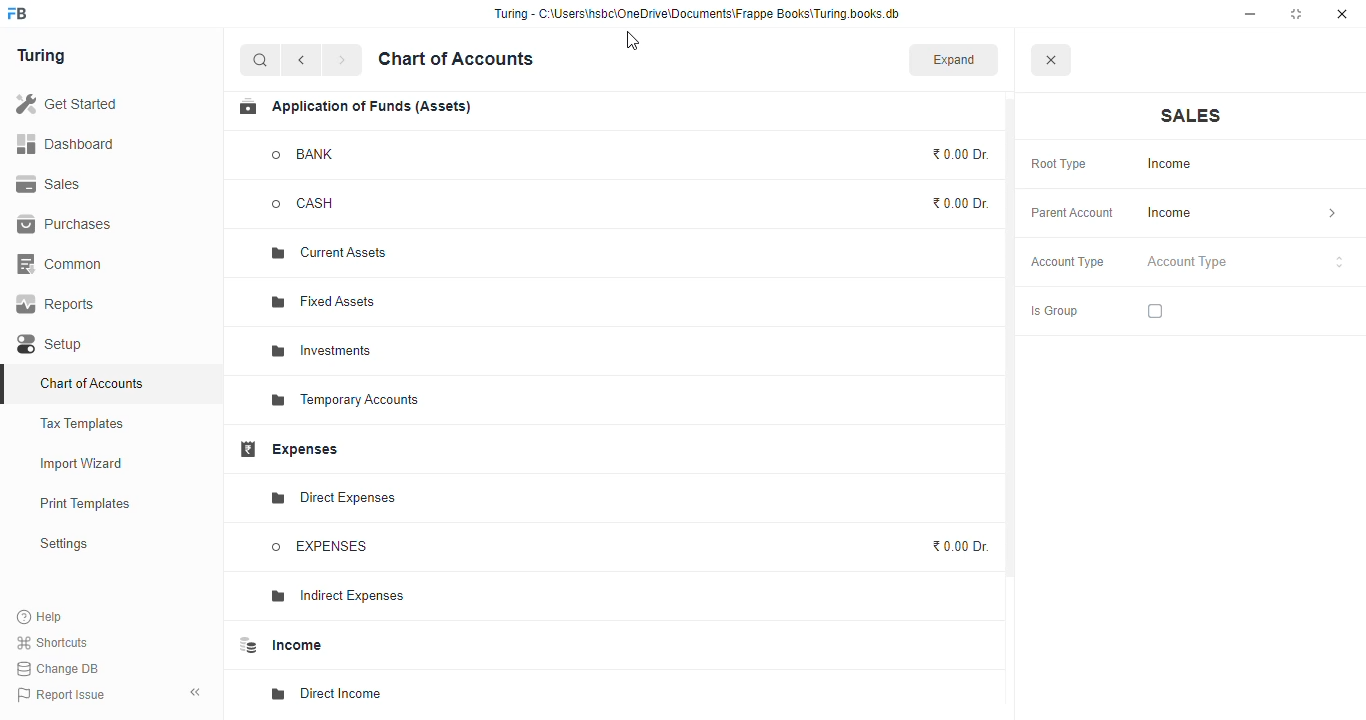 Image resolution: width=1366 pixels, height=720 pixels. What do you see at coordinates (52, 344) in the screenshot?
I see `setup` at bounding box center [52, 344].